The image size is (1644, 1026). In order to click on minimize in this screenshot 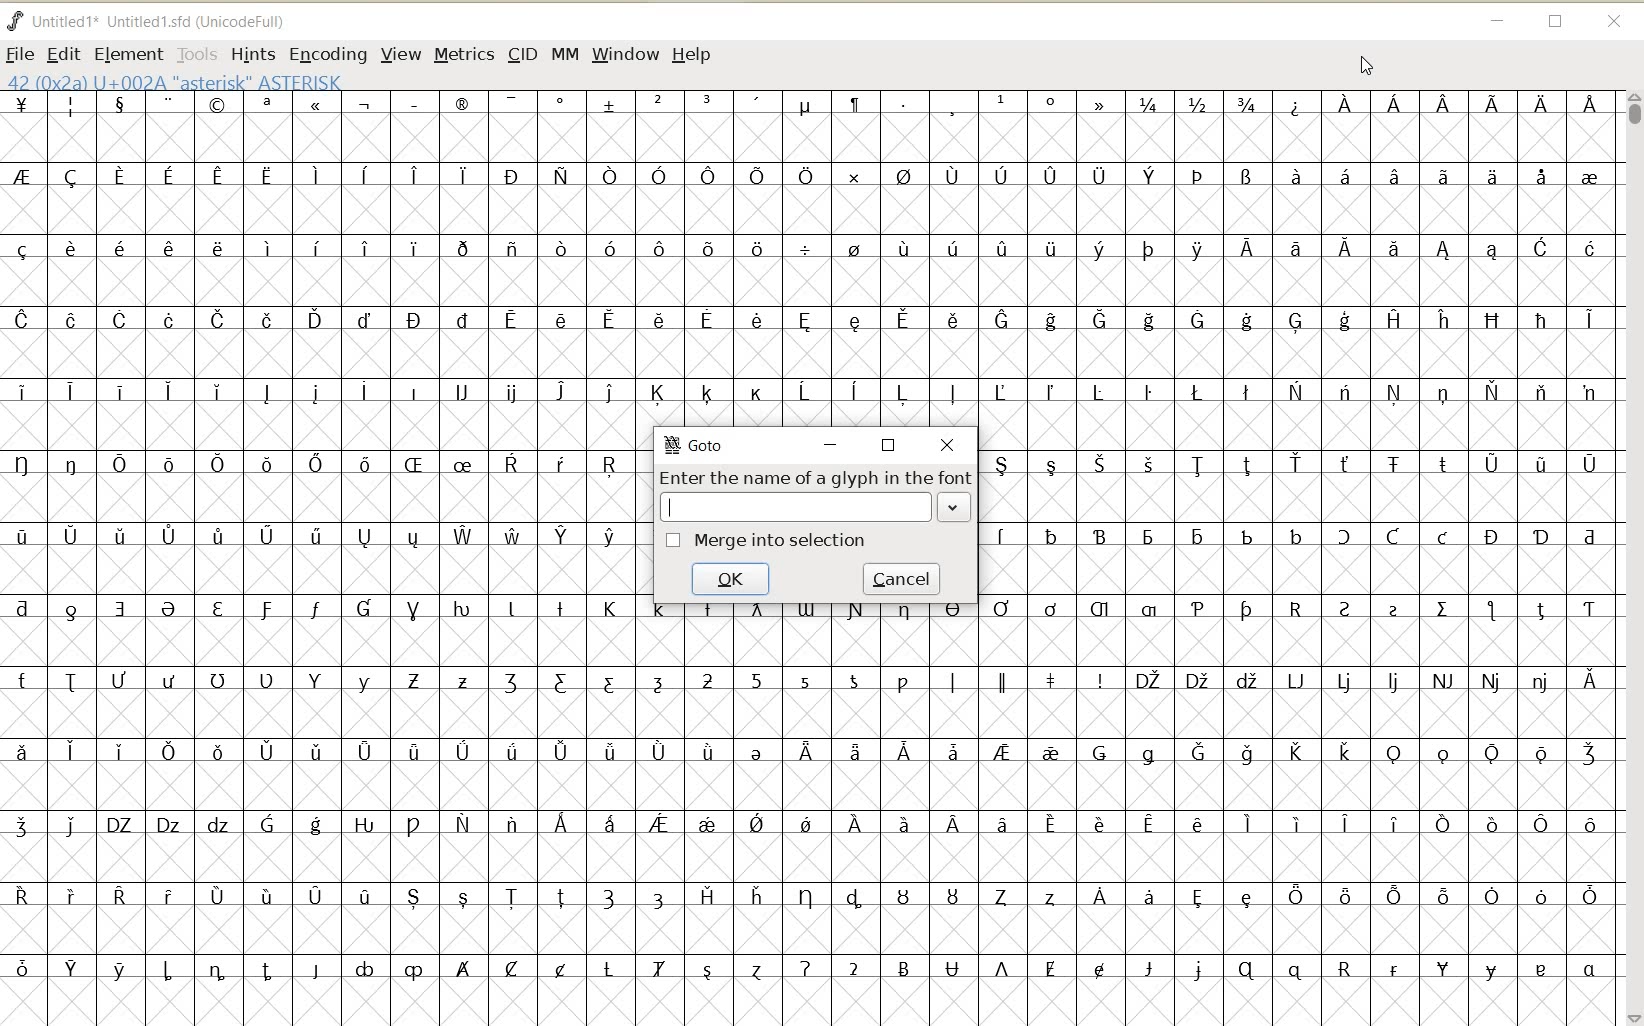, I will do `click(829, 445)`.